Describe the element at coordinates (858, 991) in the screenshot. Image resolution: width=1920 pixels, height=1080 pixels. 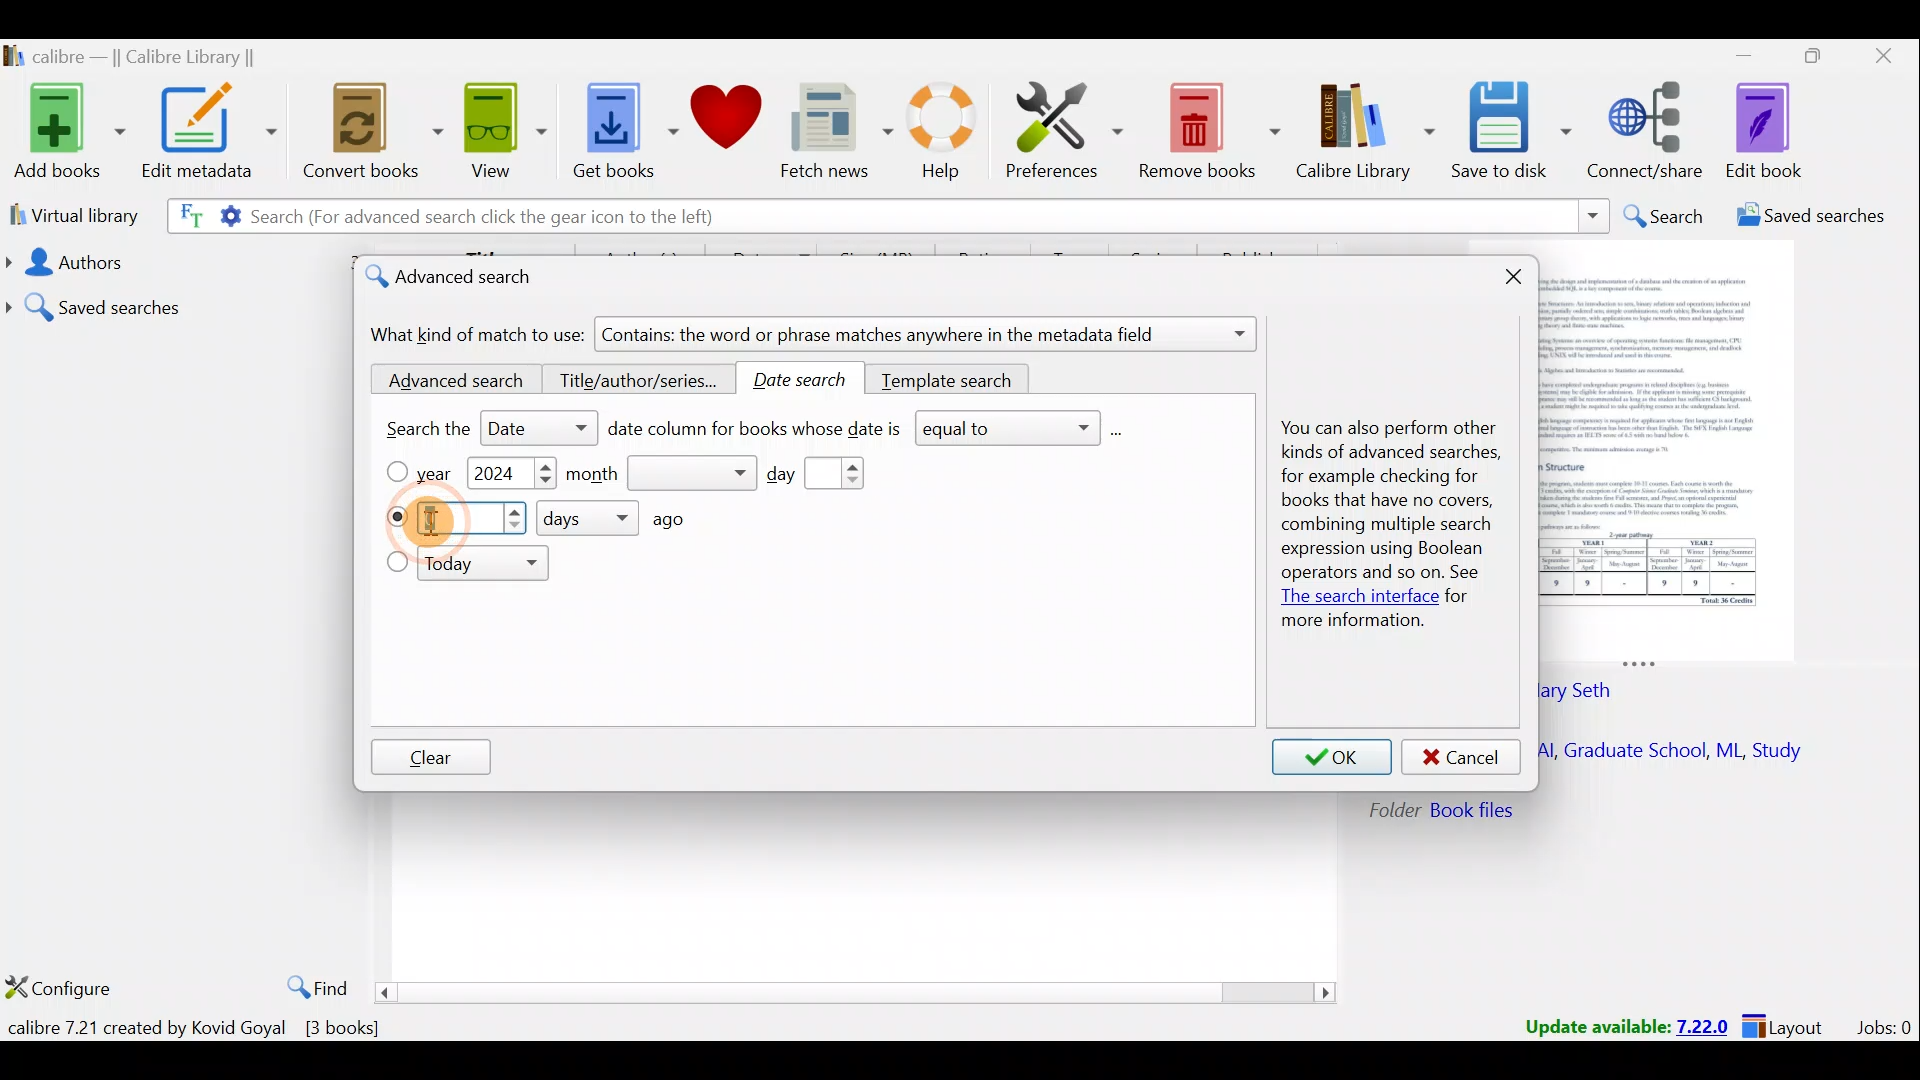
I see `Scroll bar` at that location.